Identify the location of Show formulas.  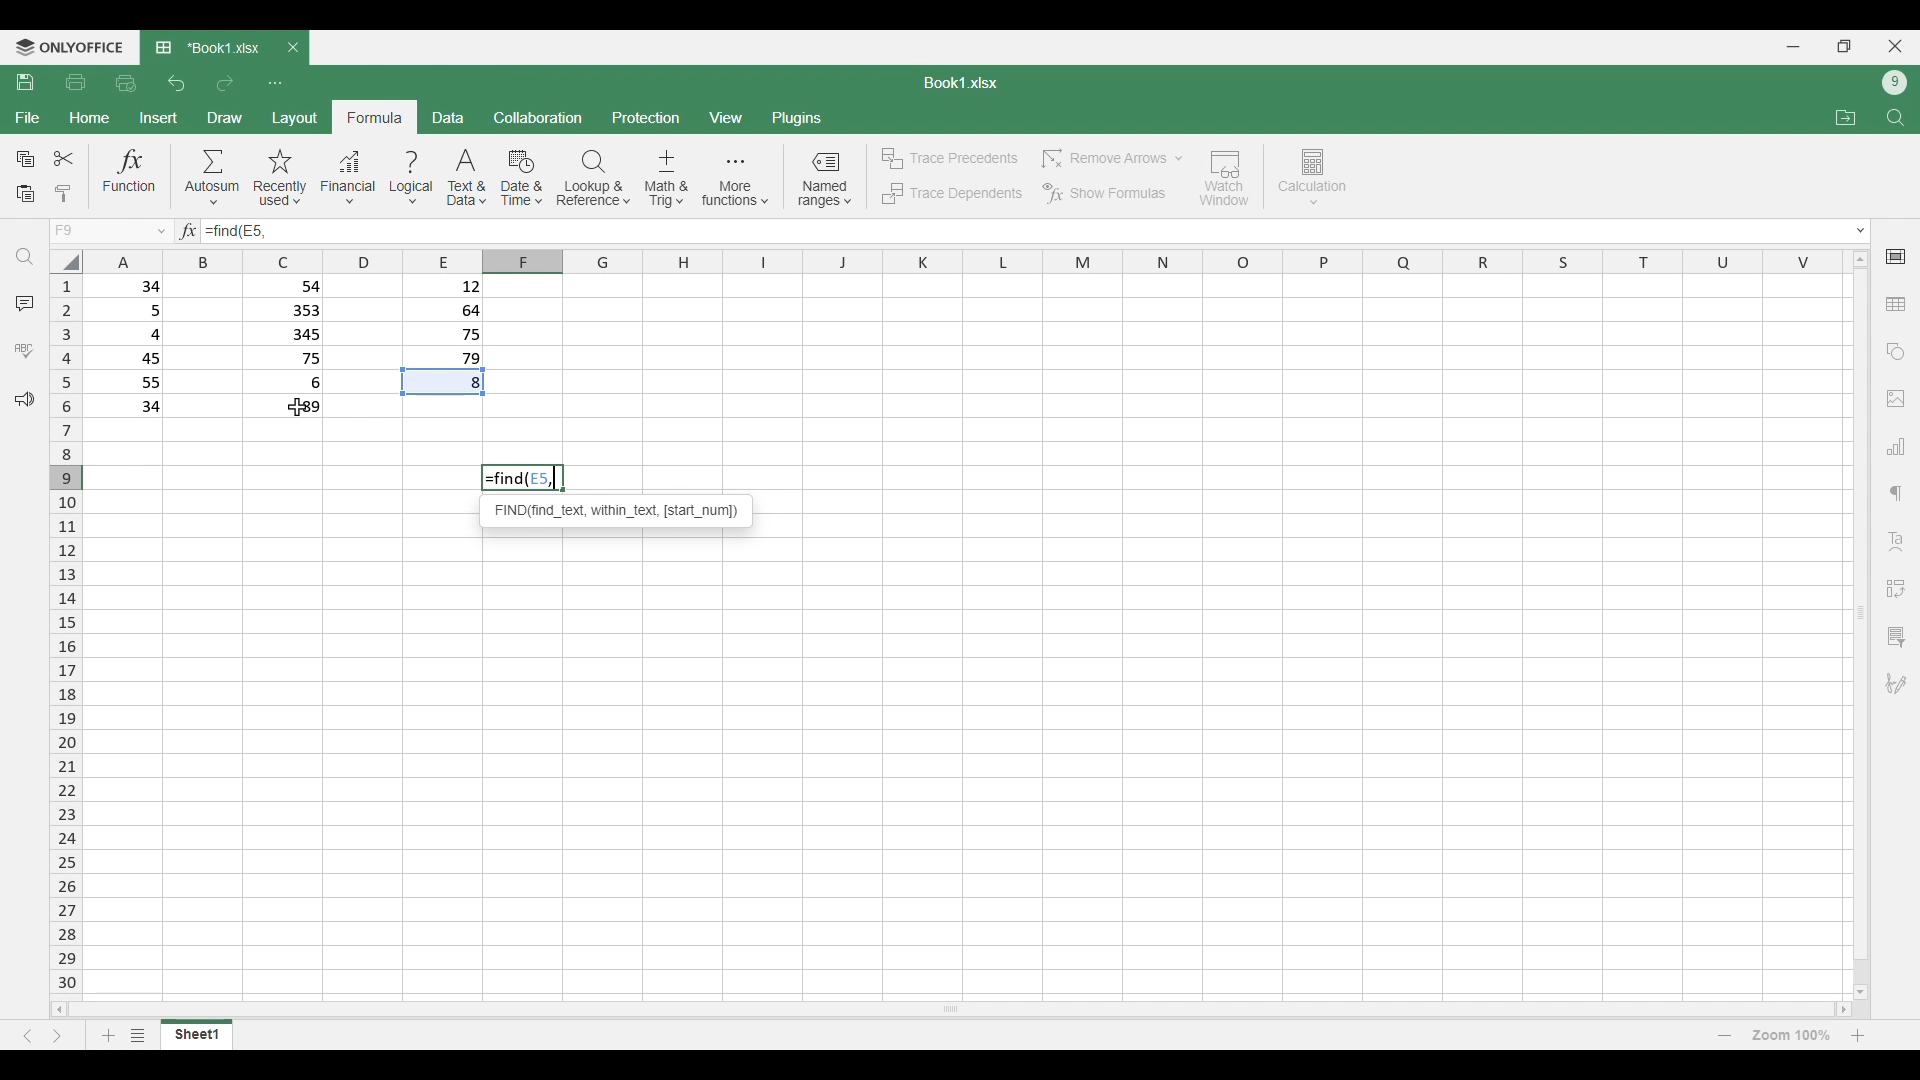
(1103, 194).